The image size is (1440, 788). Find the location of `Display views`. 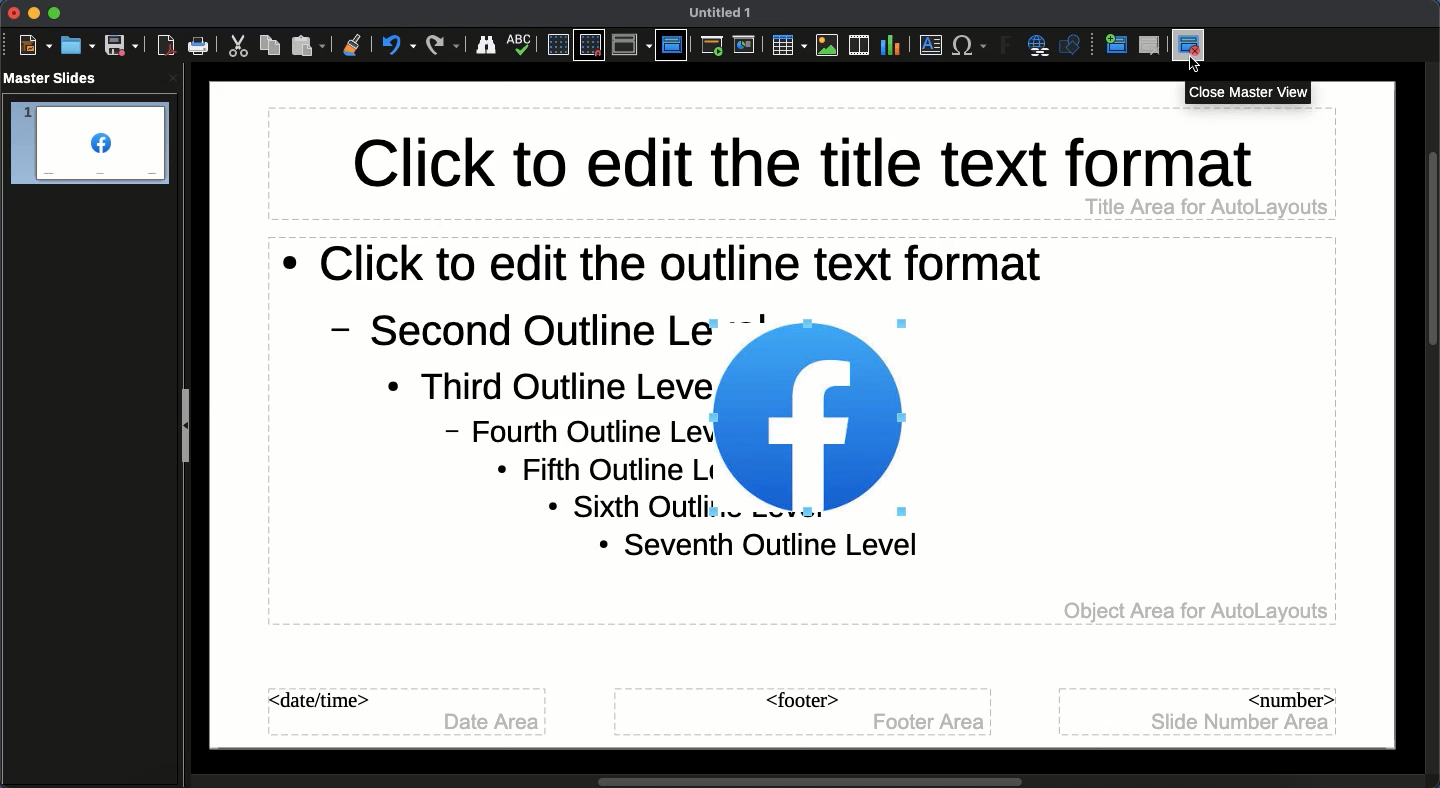

Display views is located at coordinates (632, 45).